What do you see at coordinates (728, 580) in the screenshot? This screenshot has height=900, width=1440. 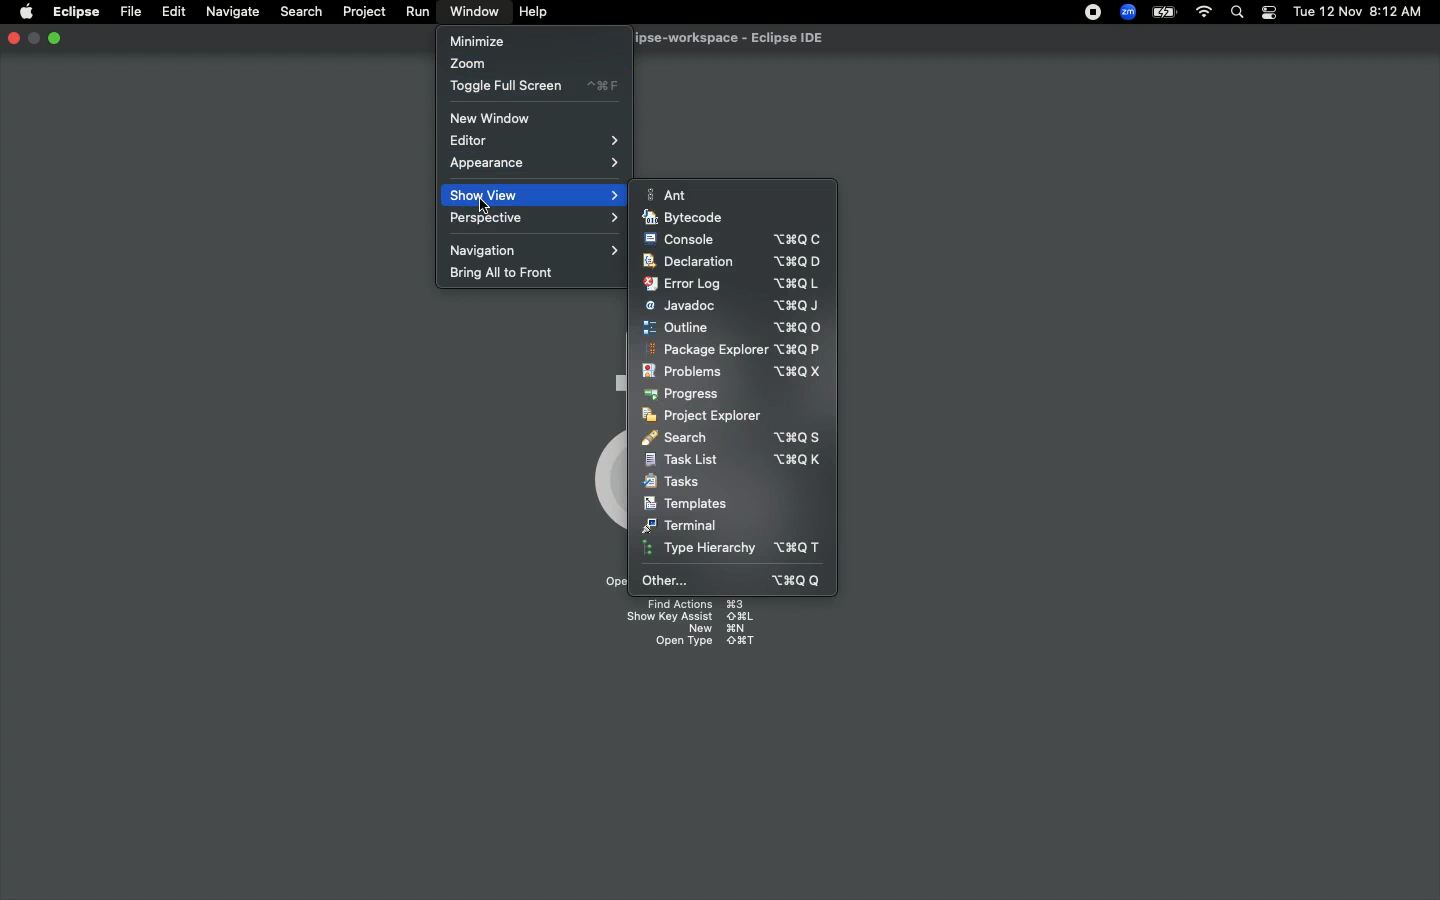 I see `Other` at bounding box center [728, 580].